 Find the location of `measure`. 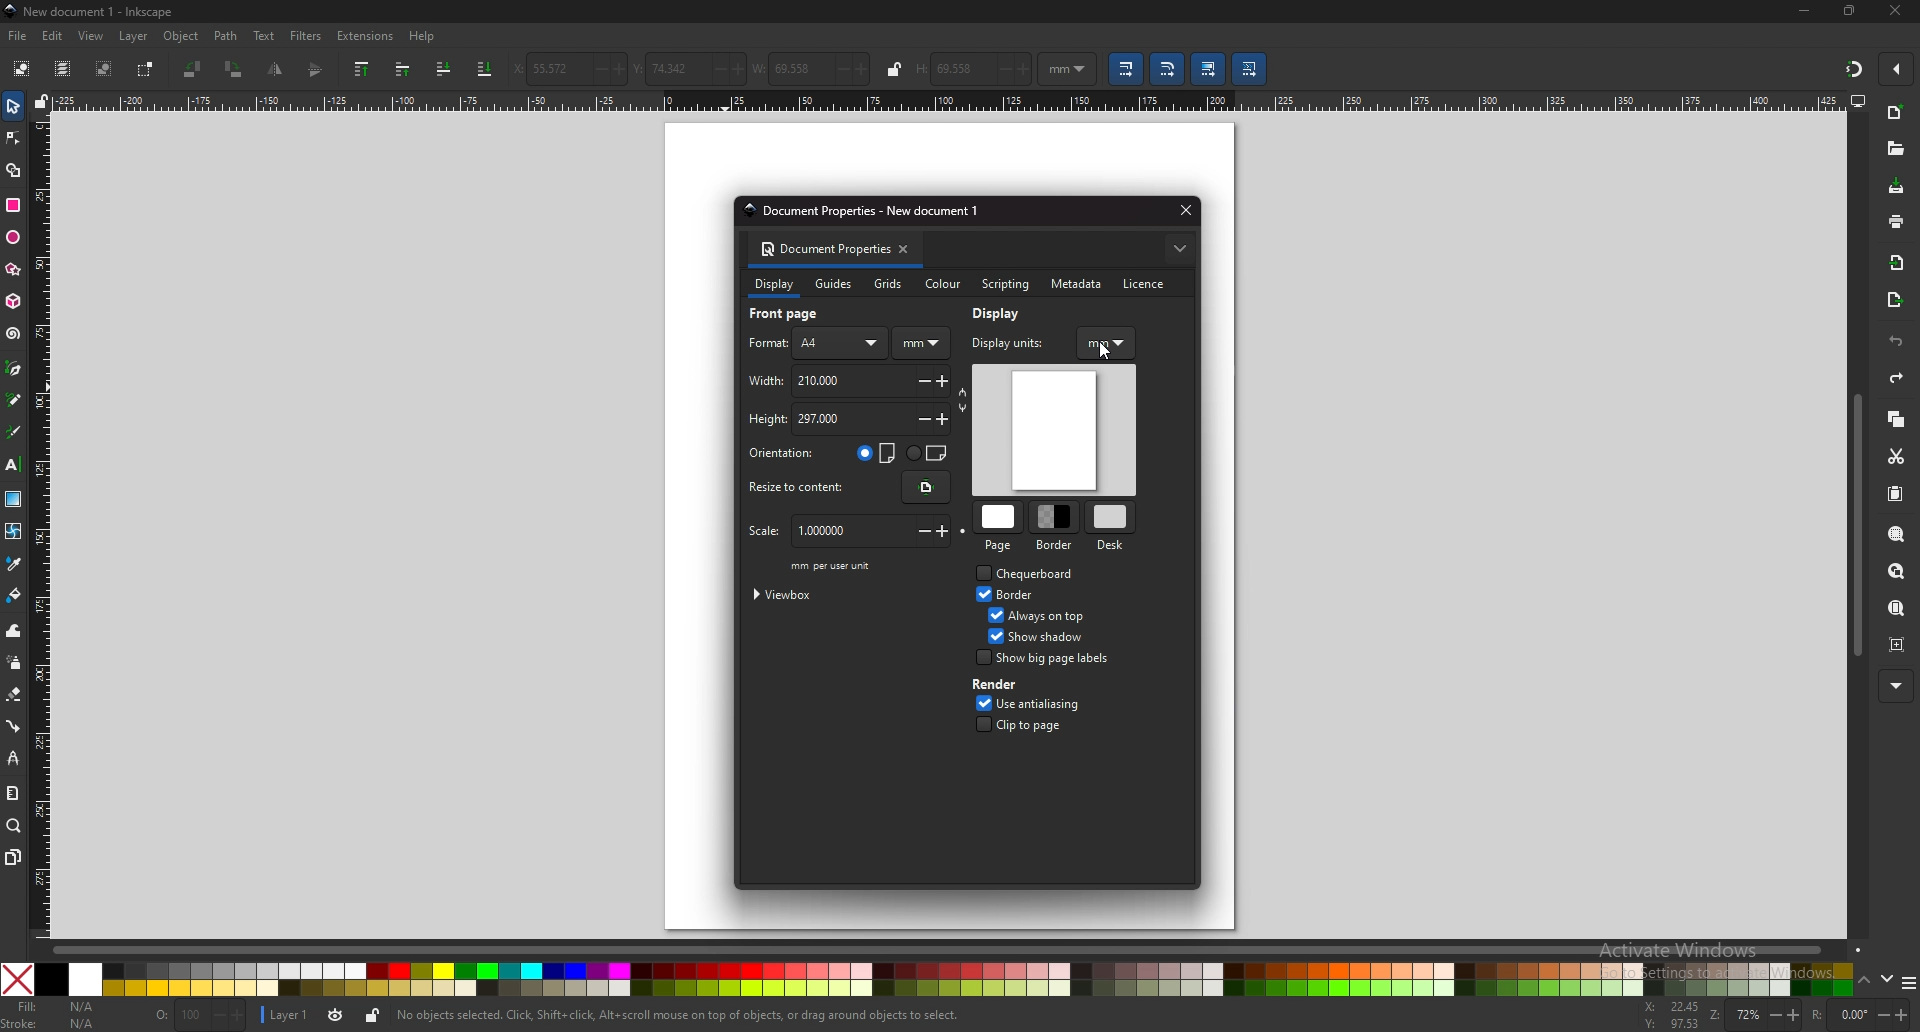

measure is located at coordinates (13, 793).